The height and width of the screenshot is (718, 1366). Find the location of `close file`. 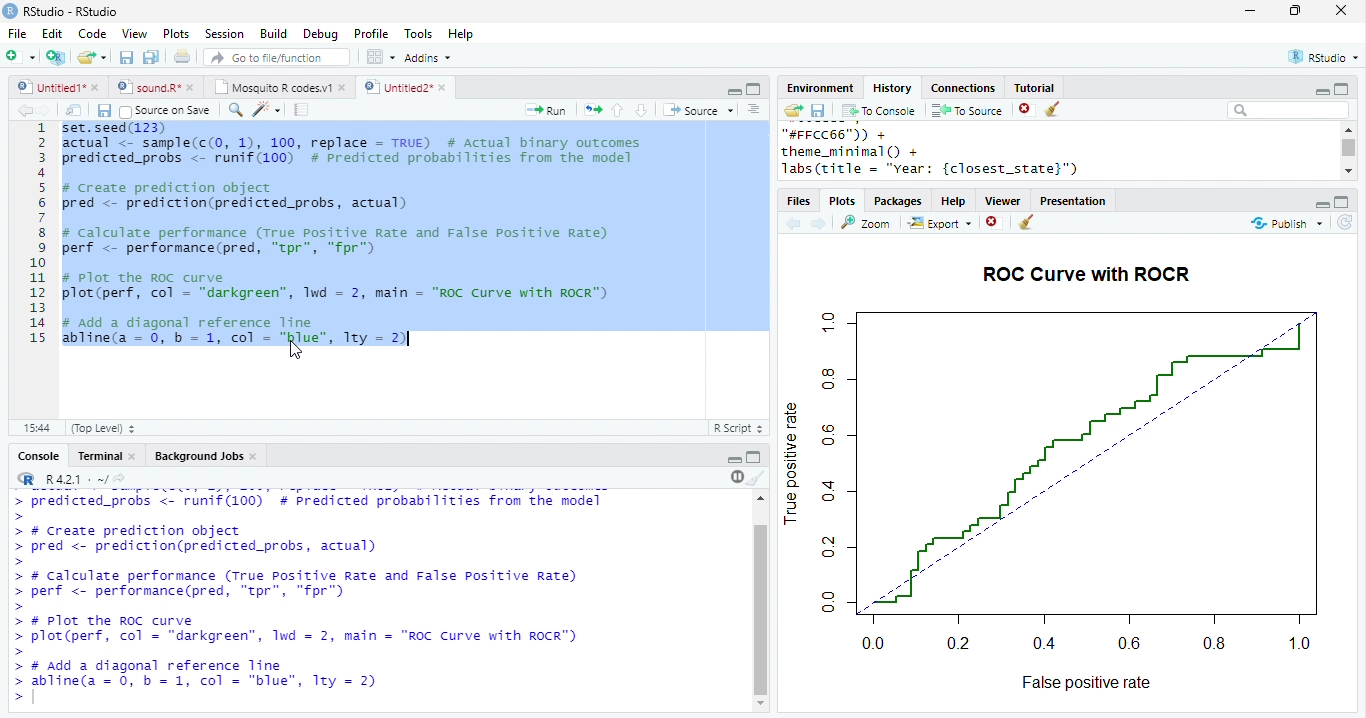

close file is located at coordinates (995, 223).